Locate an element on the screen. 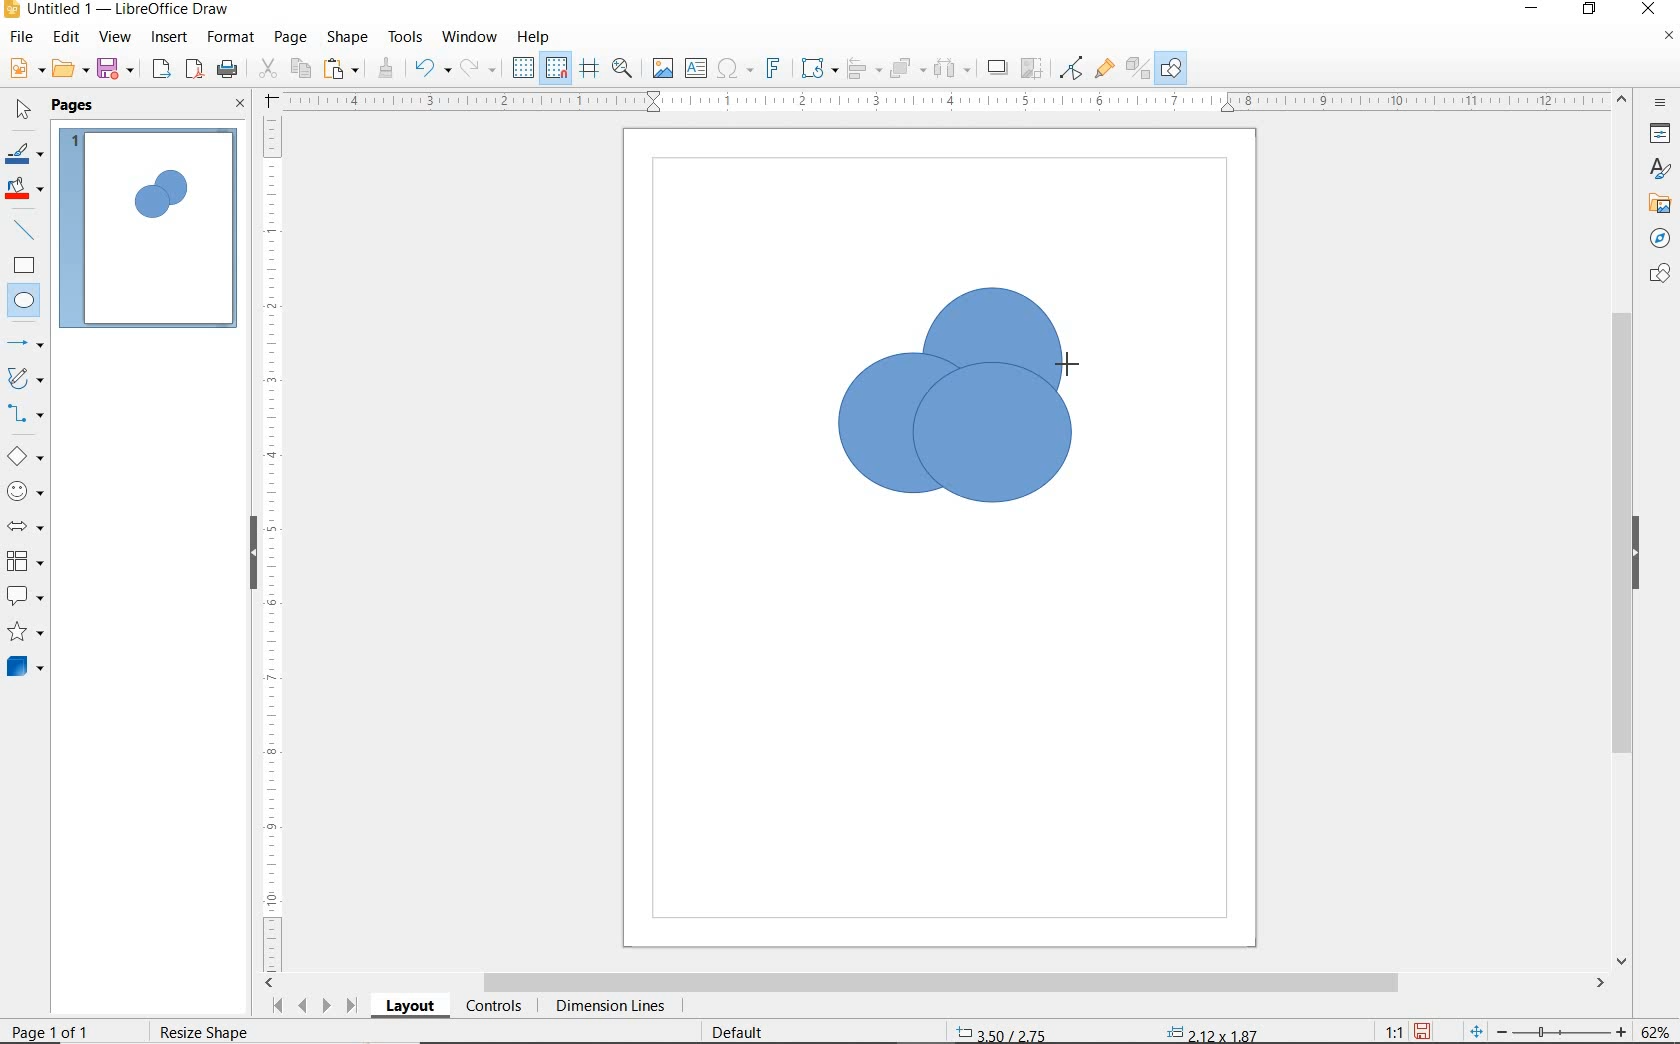  VIEW is located at coordinates (115, 38).